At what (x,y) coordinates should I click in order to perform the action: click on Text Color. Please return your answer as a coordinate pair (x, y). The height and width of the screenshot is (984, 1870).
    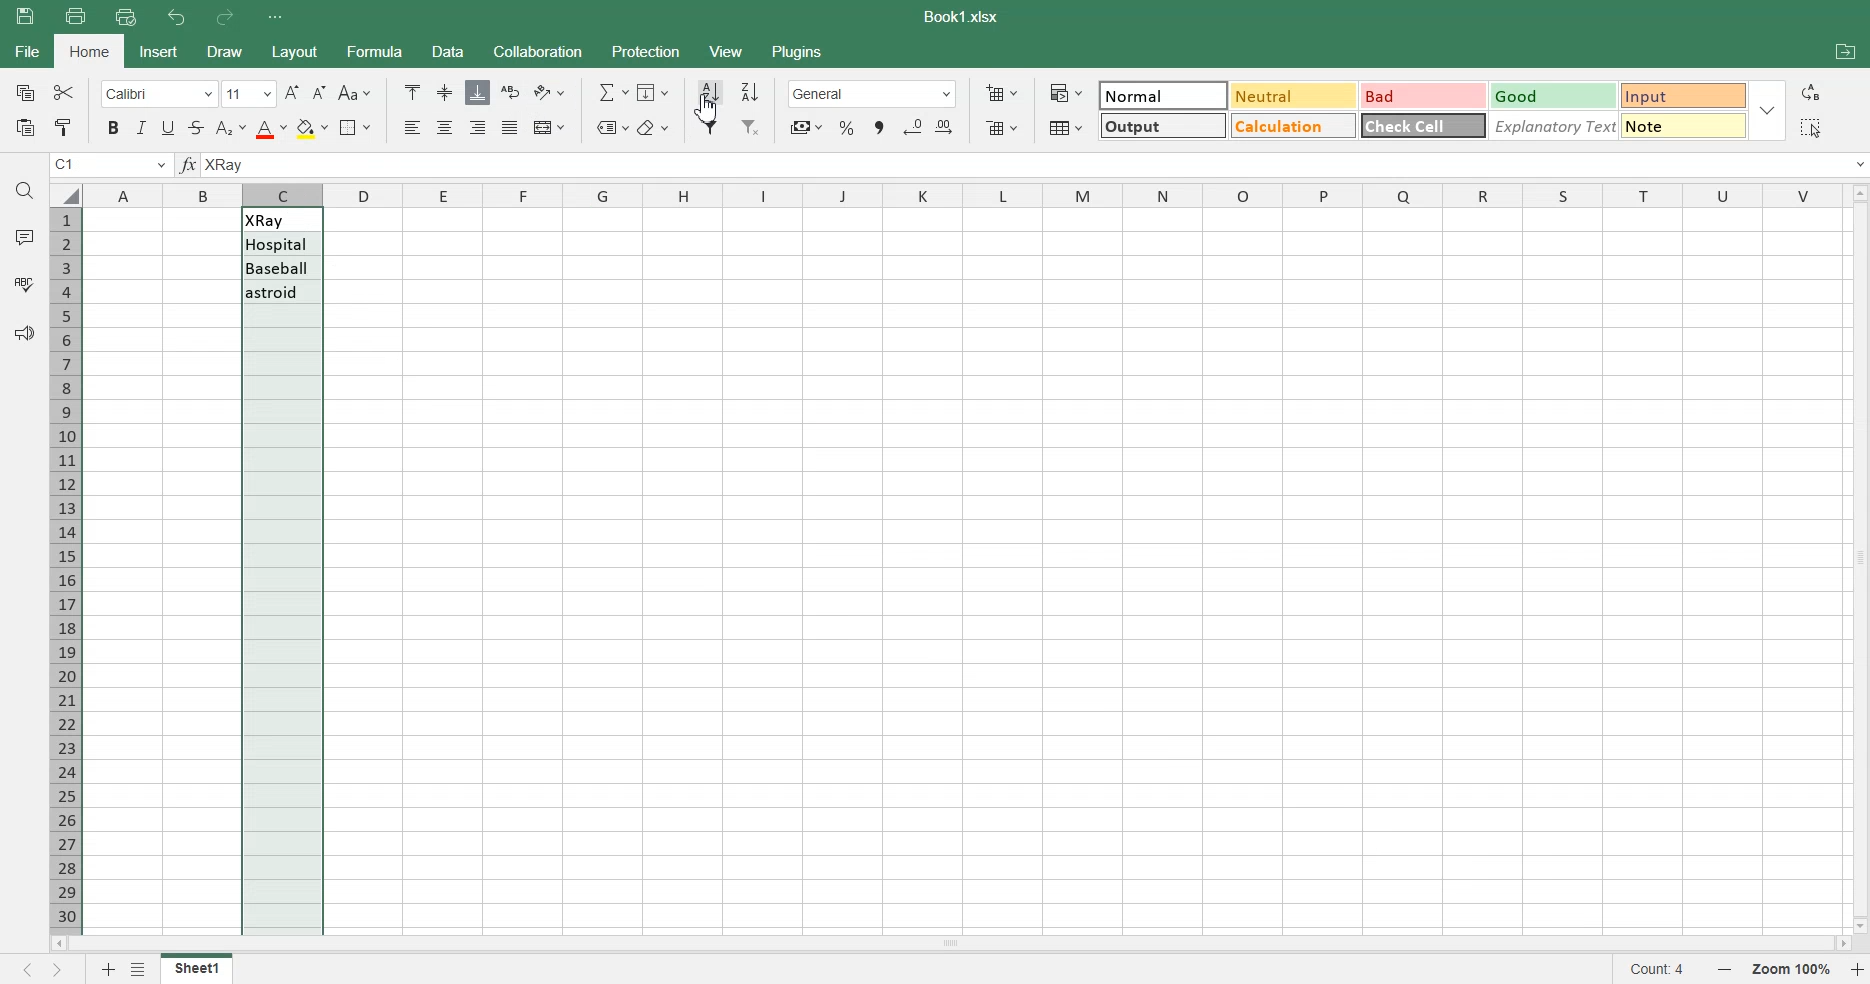
    Looking at the image, I should click on (270, 127).